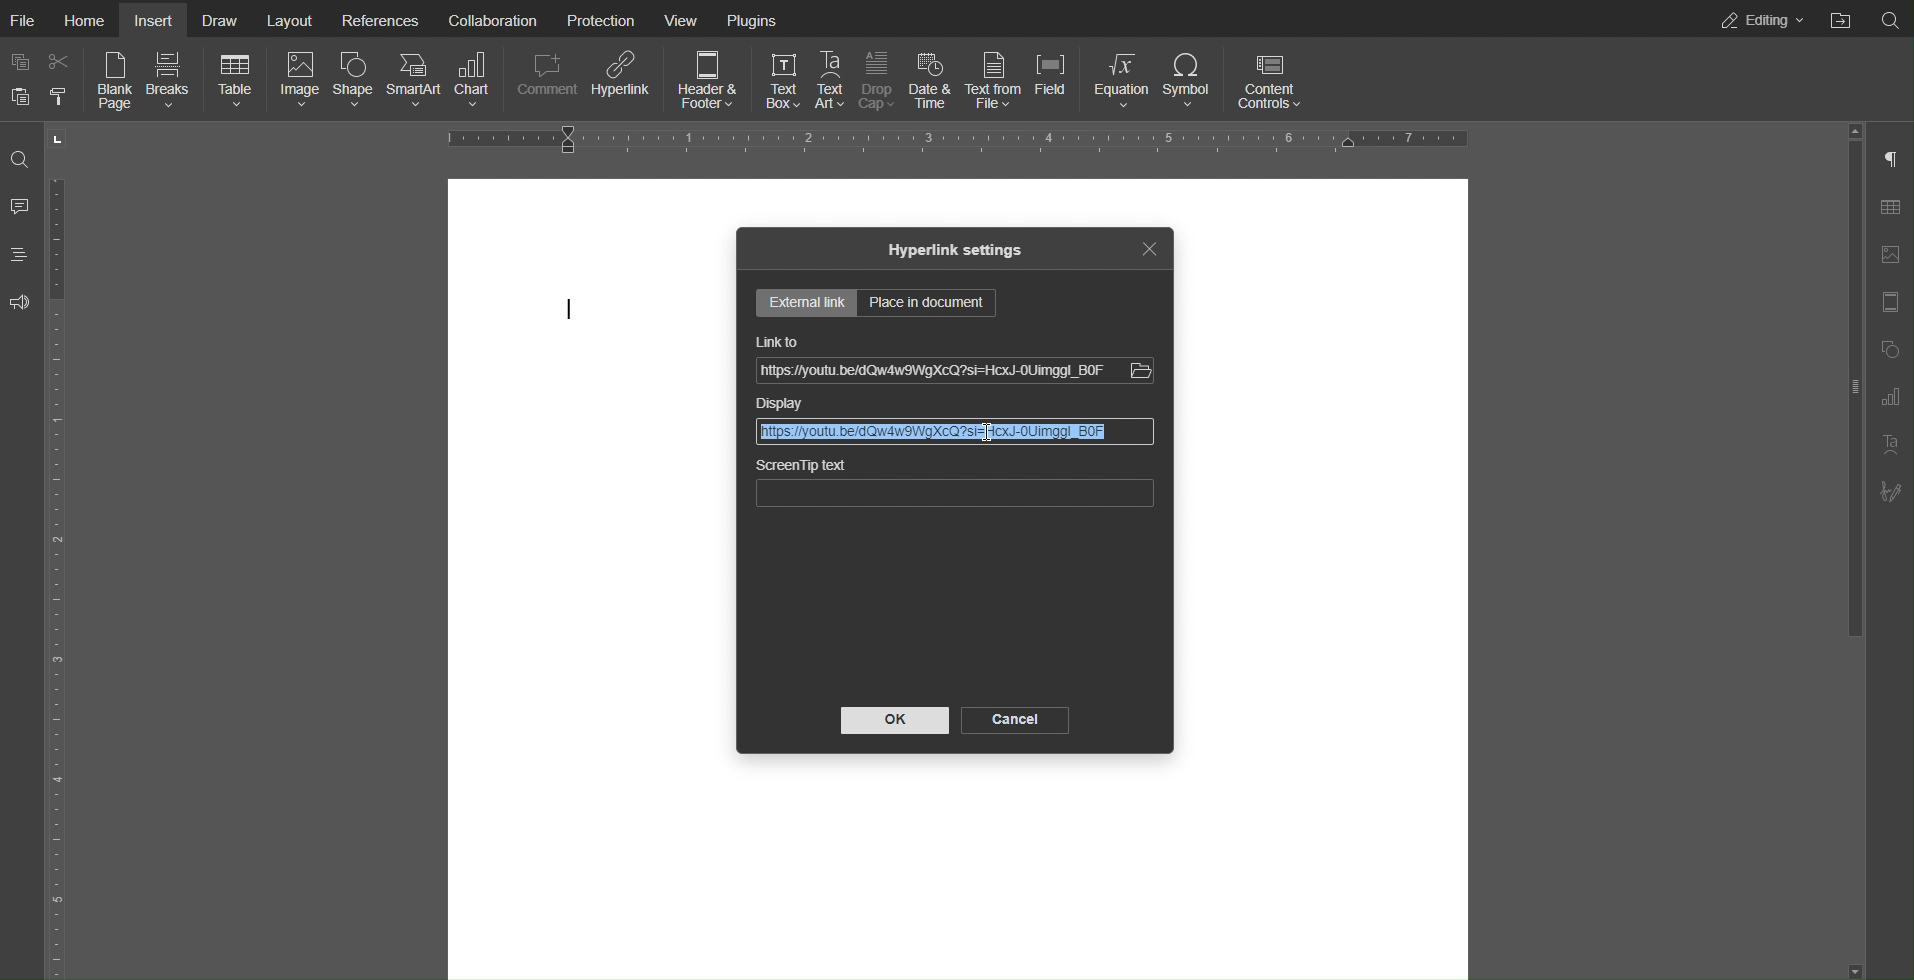 This screenshot has height=980, width=1914. I want to click on Home, so click(89, 20).